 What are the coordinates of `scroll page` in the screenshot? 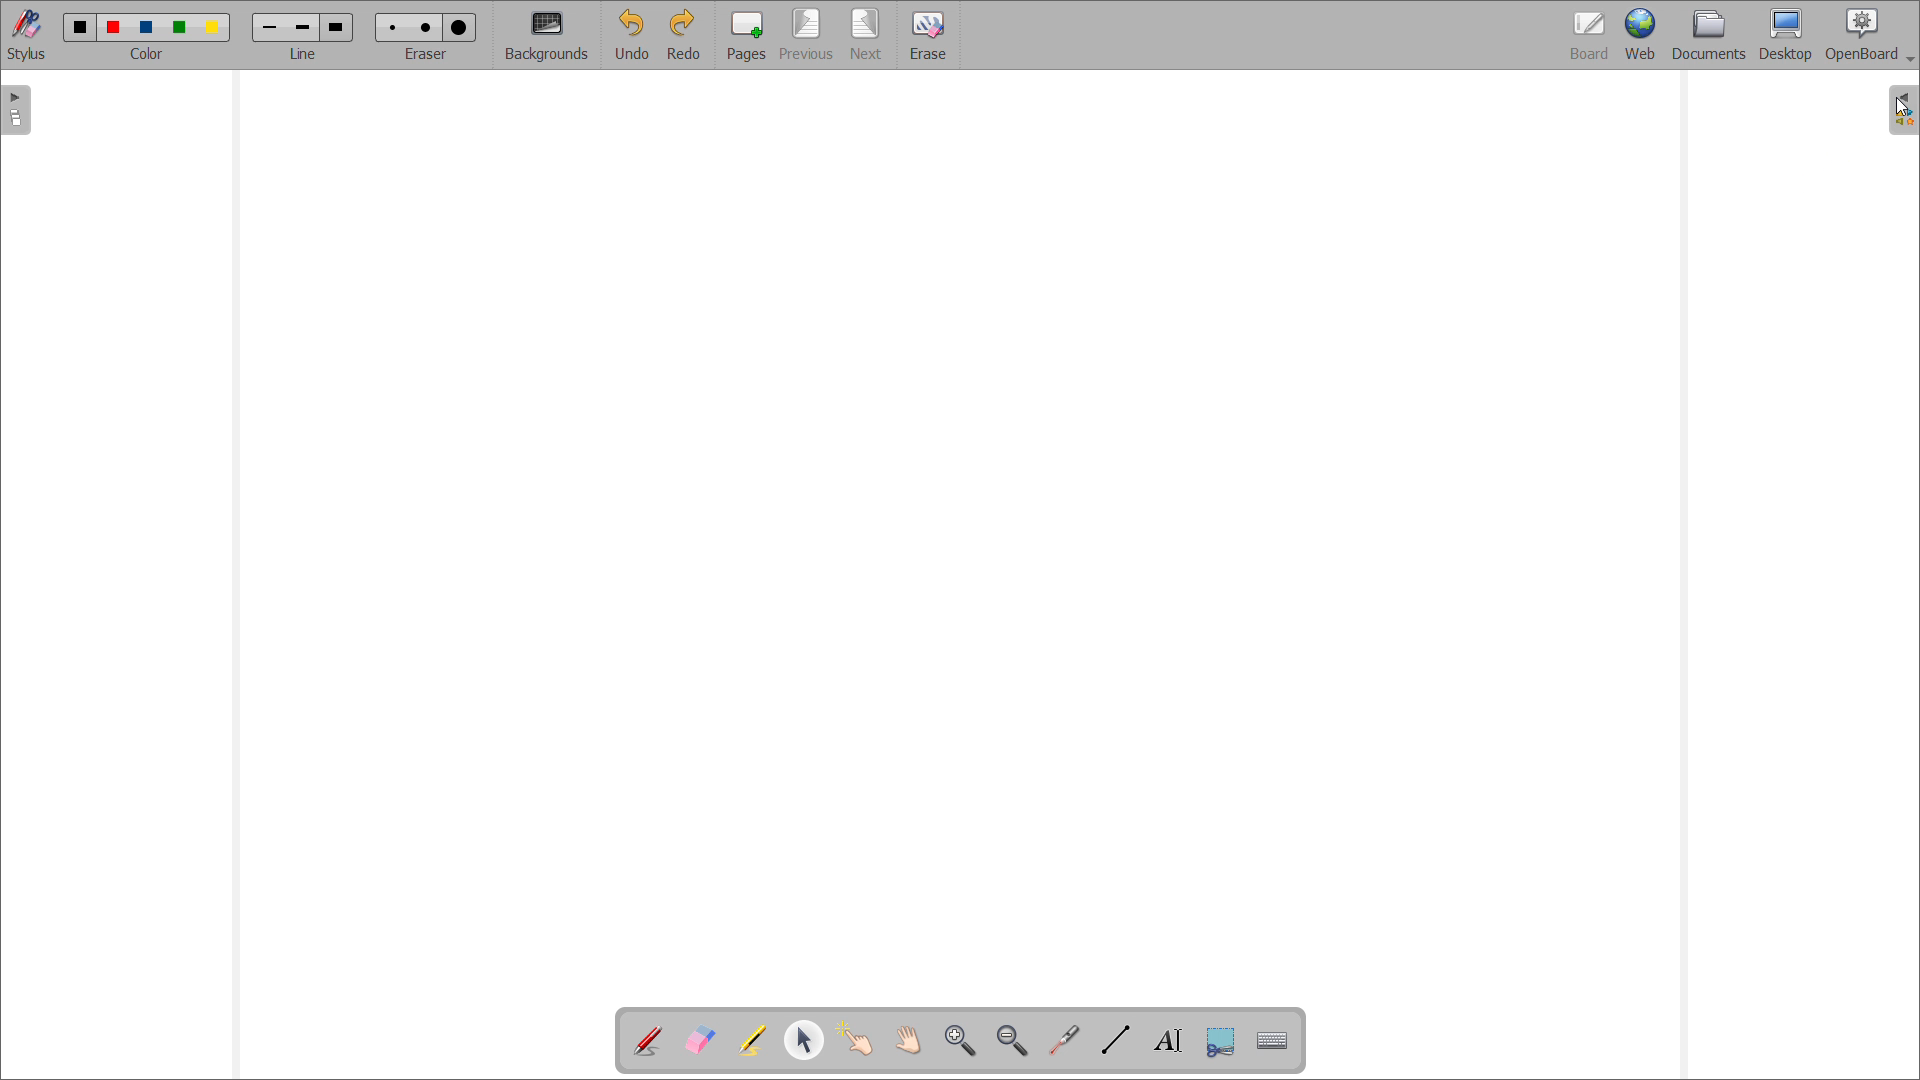 It's located at (907, 1040).